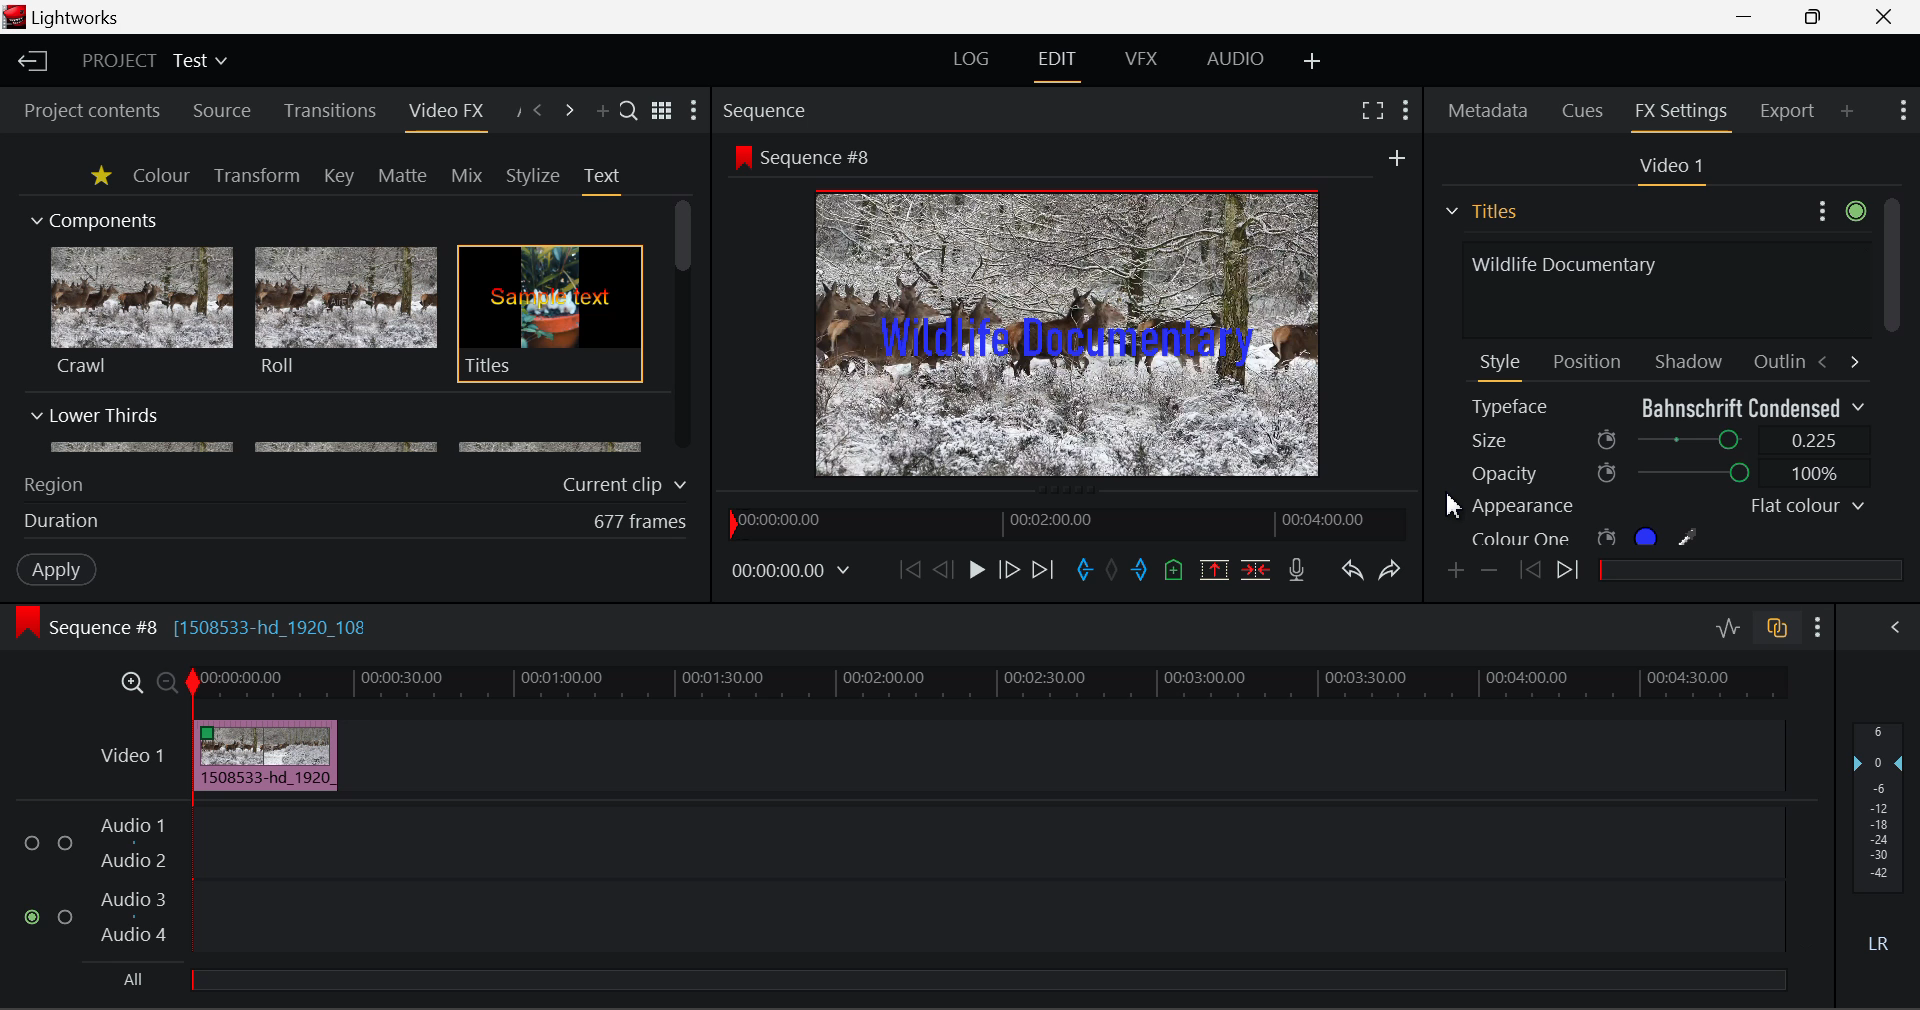 The height and width of the screenshot is (1010, 1920). I want to click on Titles Section, so click(1481, 211).